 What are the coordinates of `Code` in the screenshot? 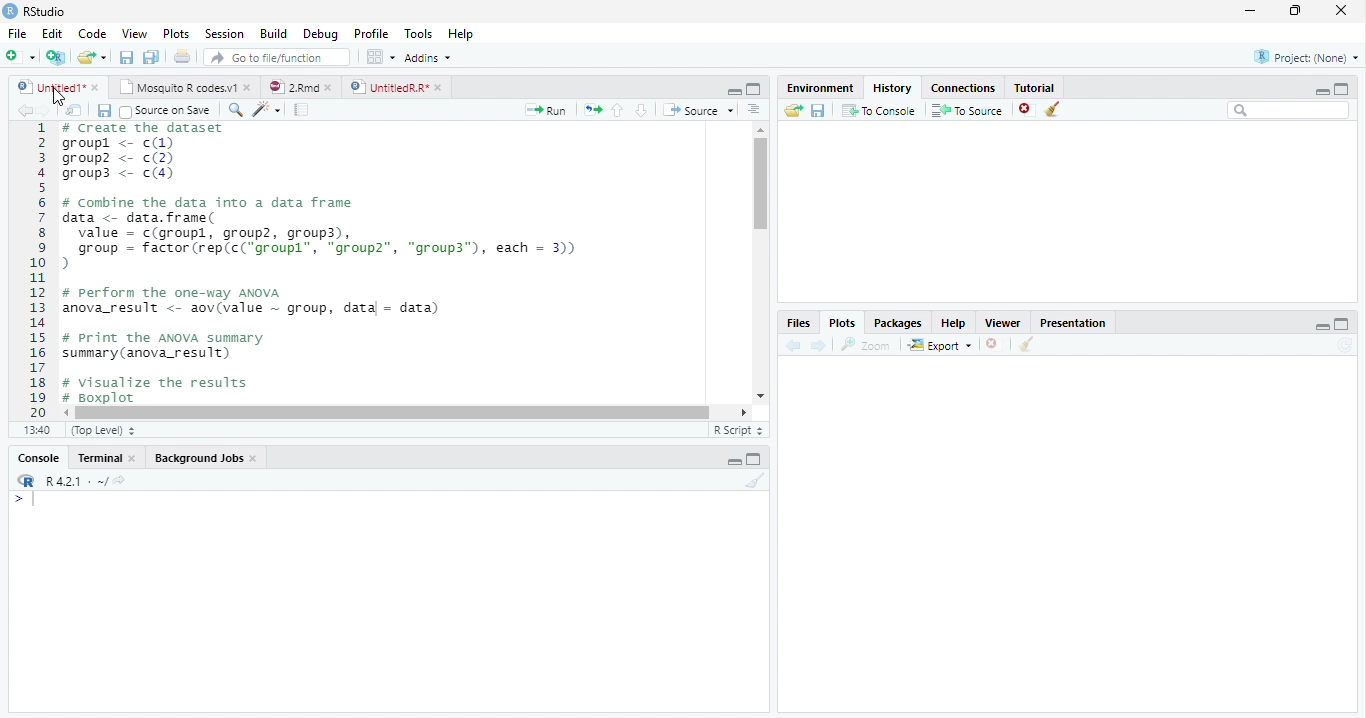 It's located at (90, 34).